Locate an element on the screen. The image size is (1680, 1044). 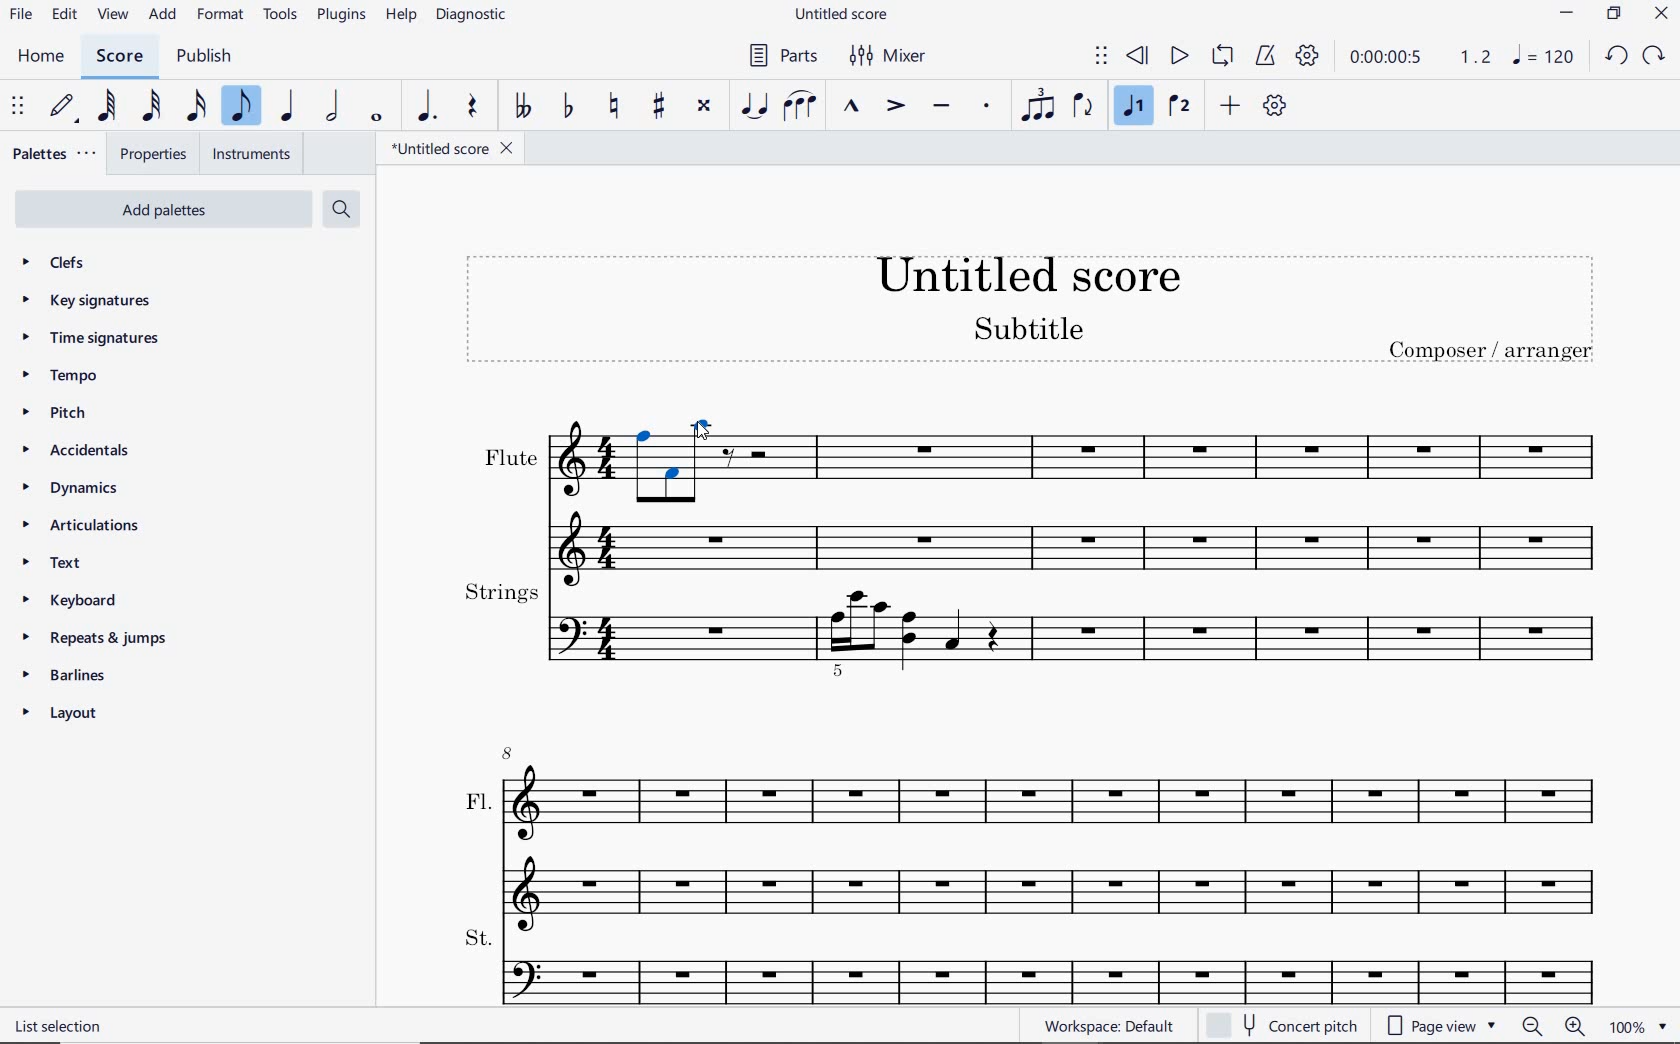
FILE NAME is located at coordinates (457, 148).